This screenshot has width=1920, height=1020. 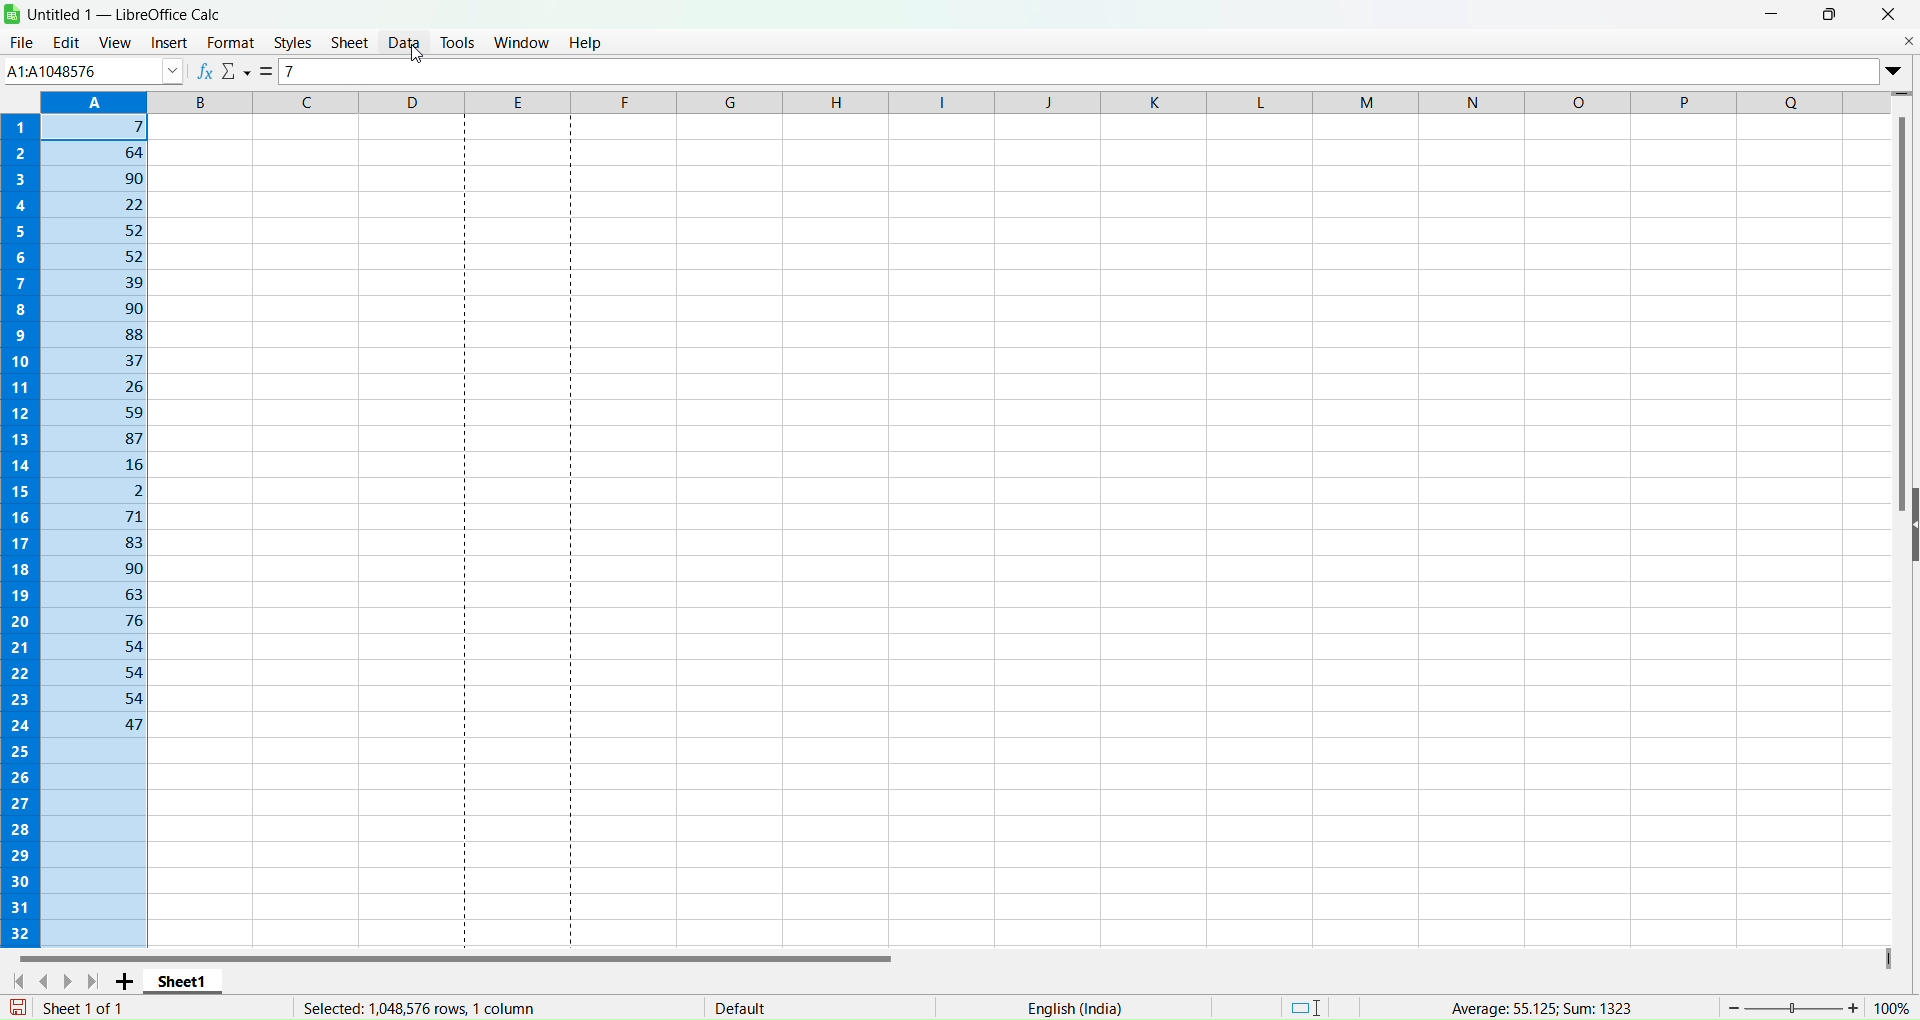 I want to click on Language, so click(x=1074, y=1008).